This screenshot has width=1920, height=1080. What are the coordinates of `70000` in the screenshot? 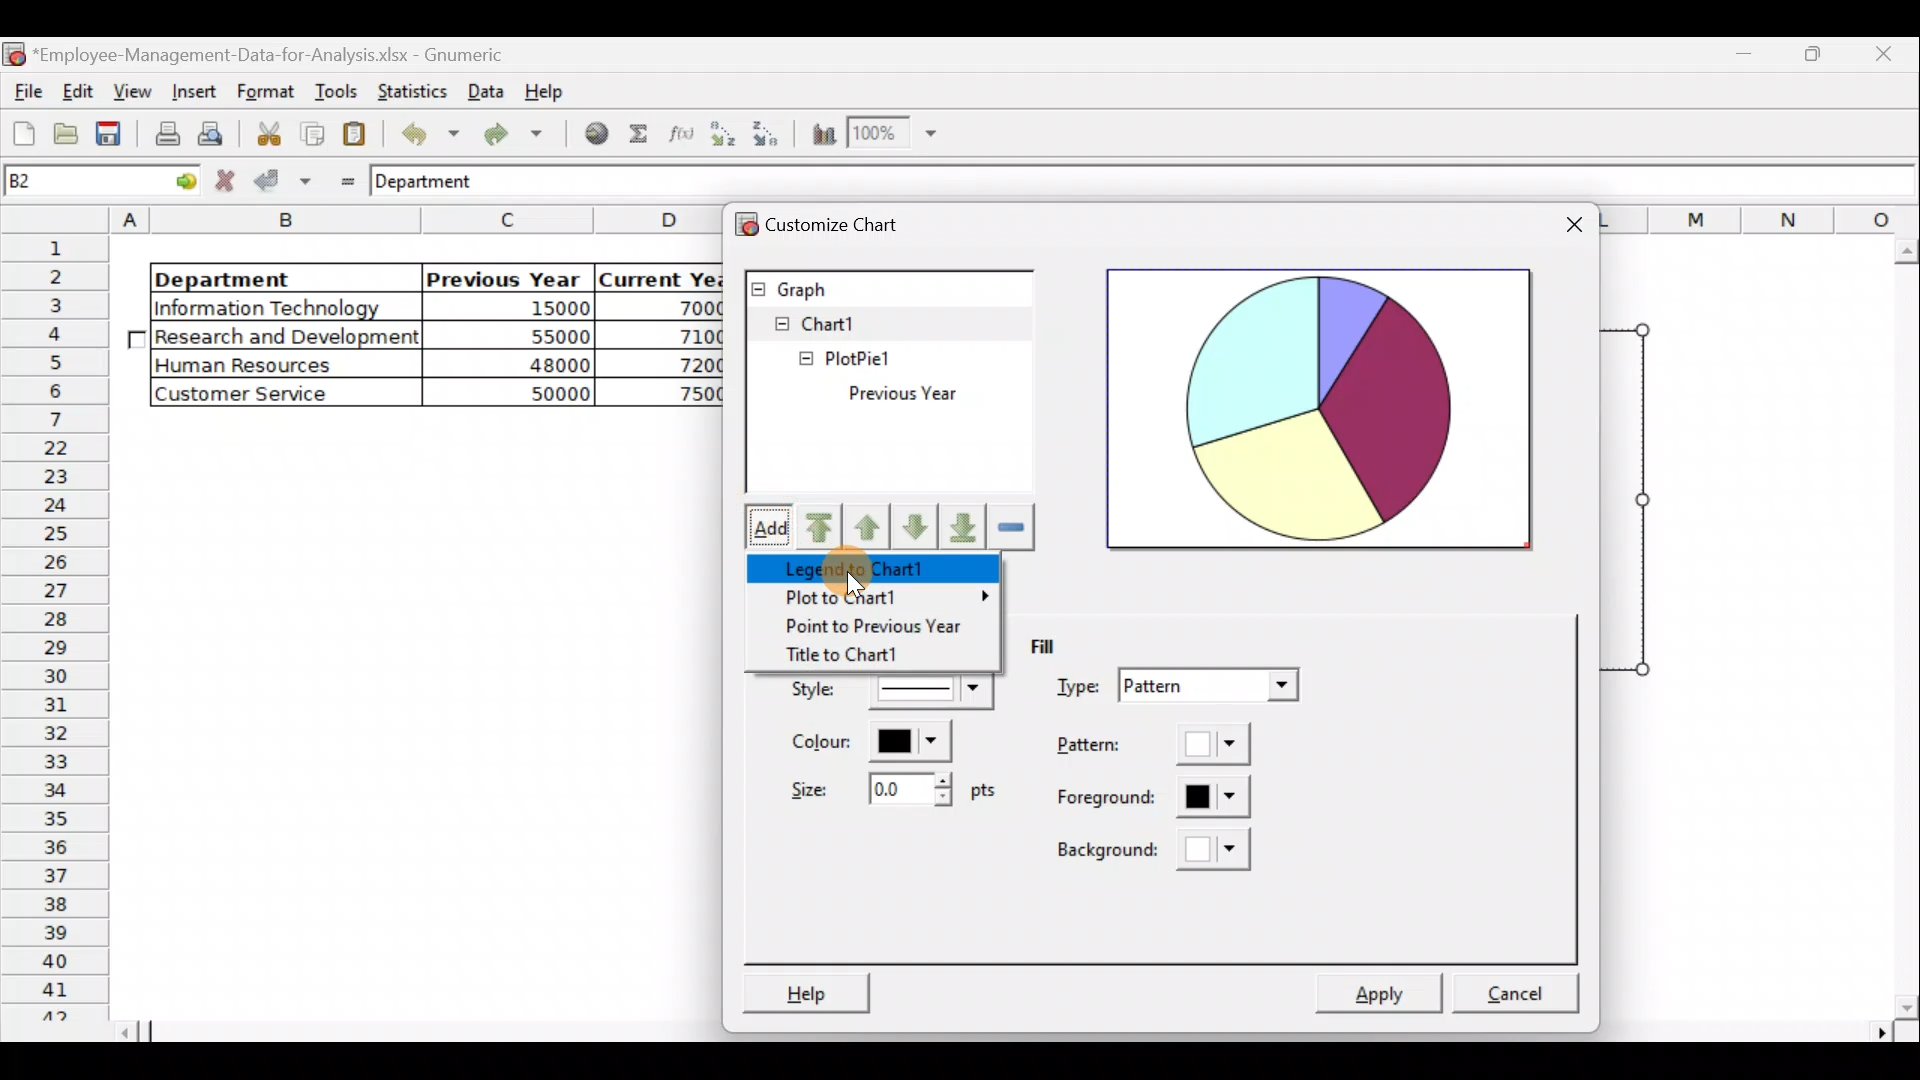 It's located at (683, 307).